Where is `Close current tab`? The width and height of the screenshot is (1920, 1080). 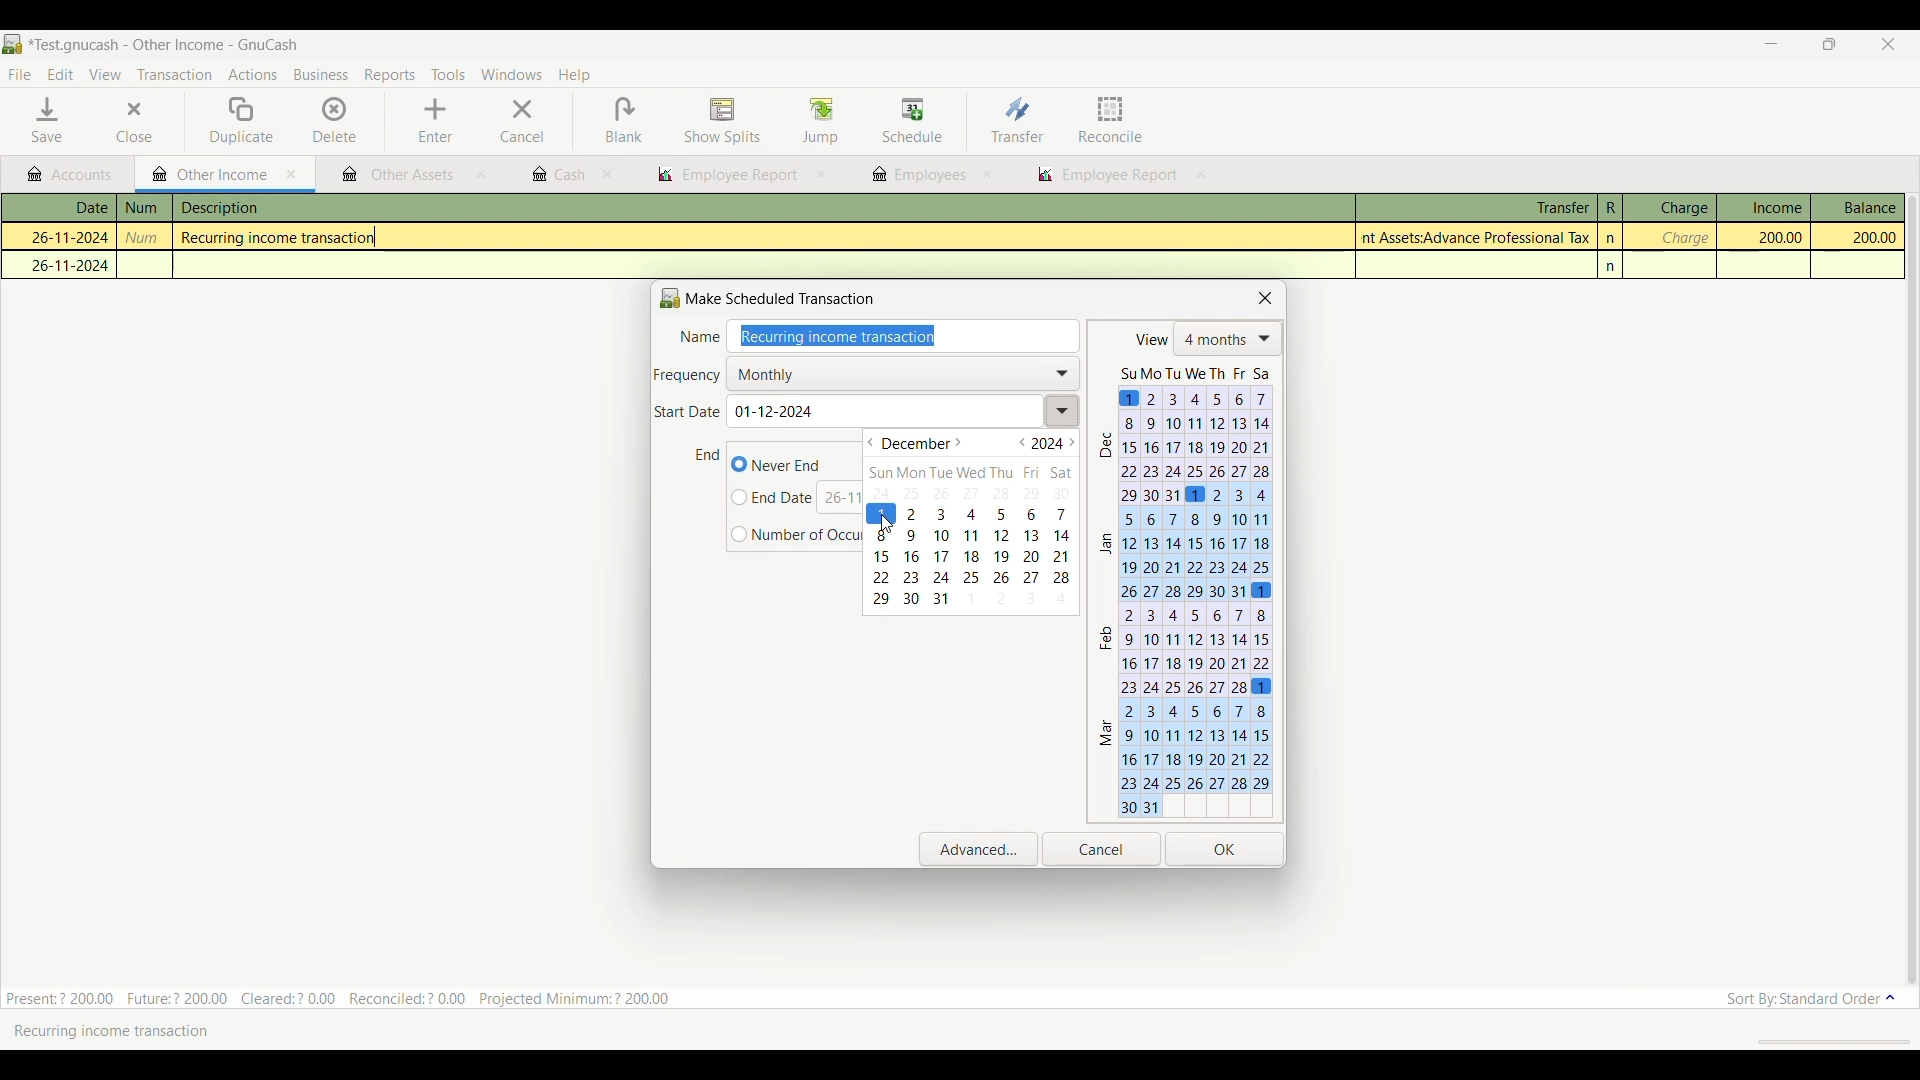 Close current tab is located at coordinates (292, 175).